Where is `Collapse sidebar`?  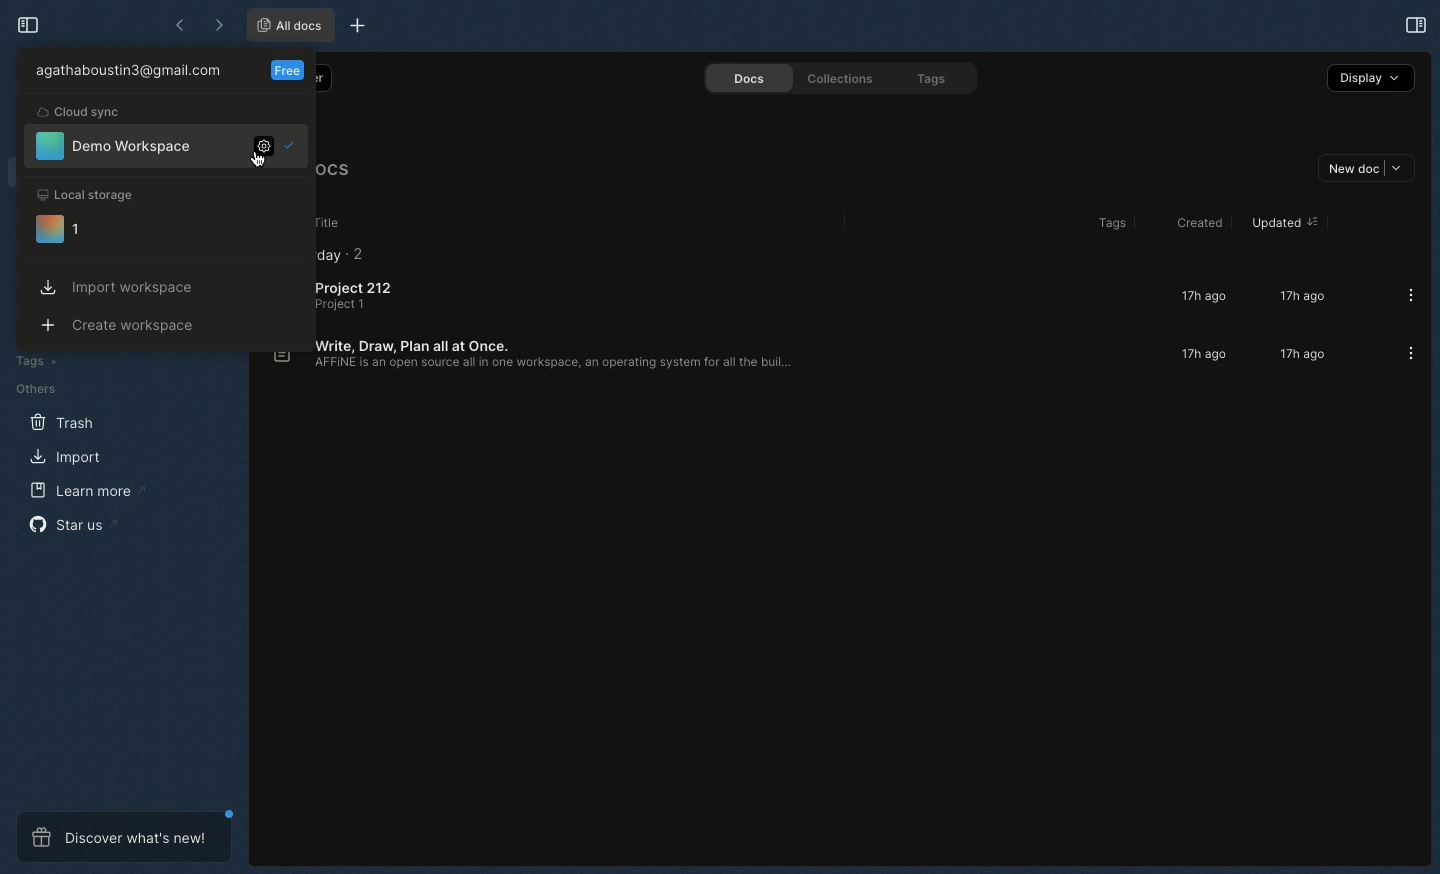 Collapse sidebar is located at coordinates (27, 24).